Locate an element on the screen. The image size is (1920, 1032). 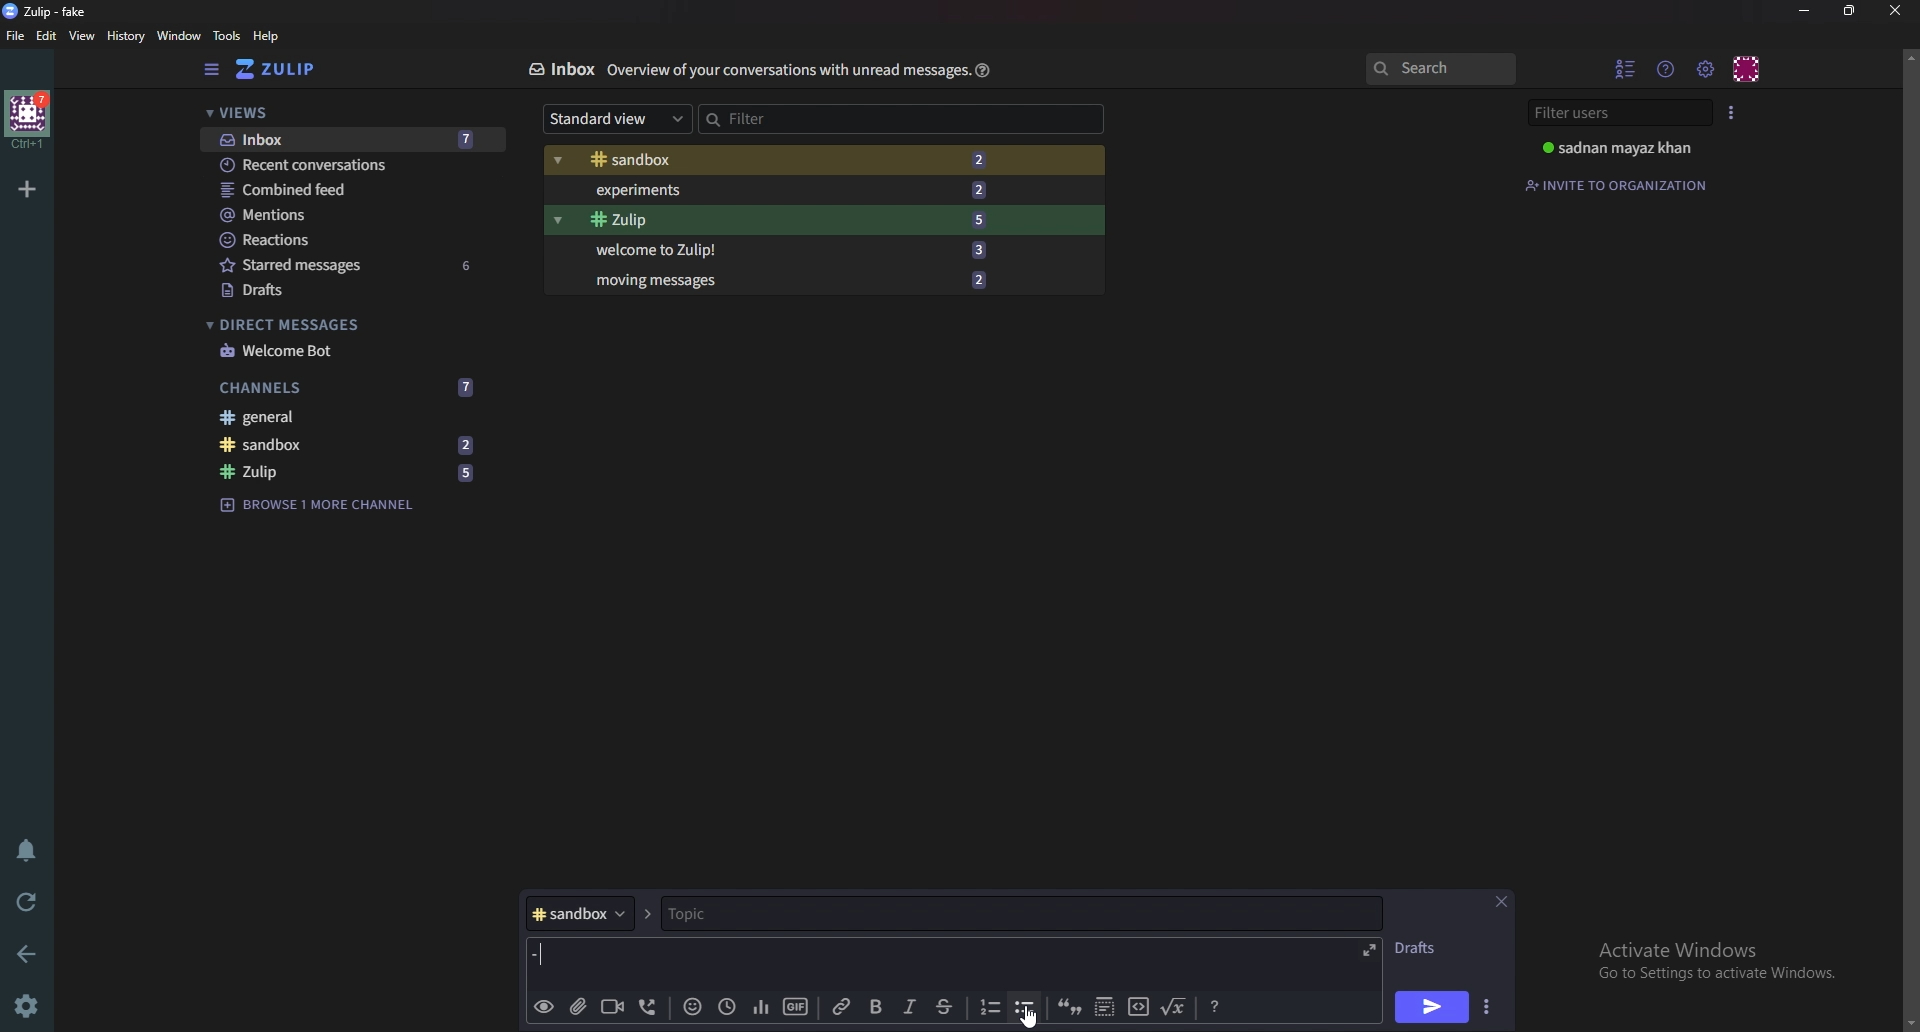
File is located at coordinates (16, 35).